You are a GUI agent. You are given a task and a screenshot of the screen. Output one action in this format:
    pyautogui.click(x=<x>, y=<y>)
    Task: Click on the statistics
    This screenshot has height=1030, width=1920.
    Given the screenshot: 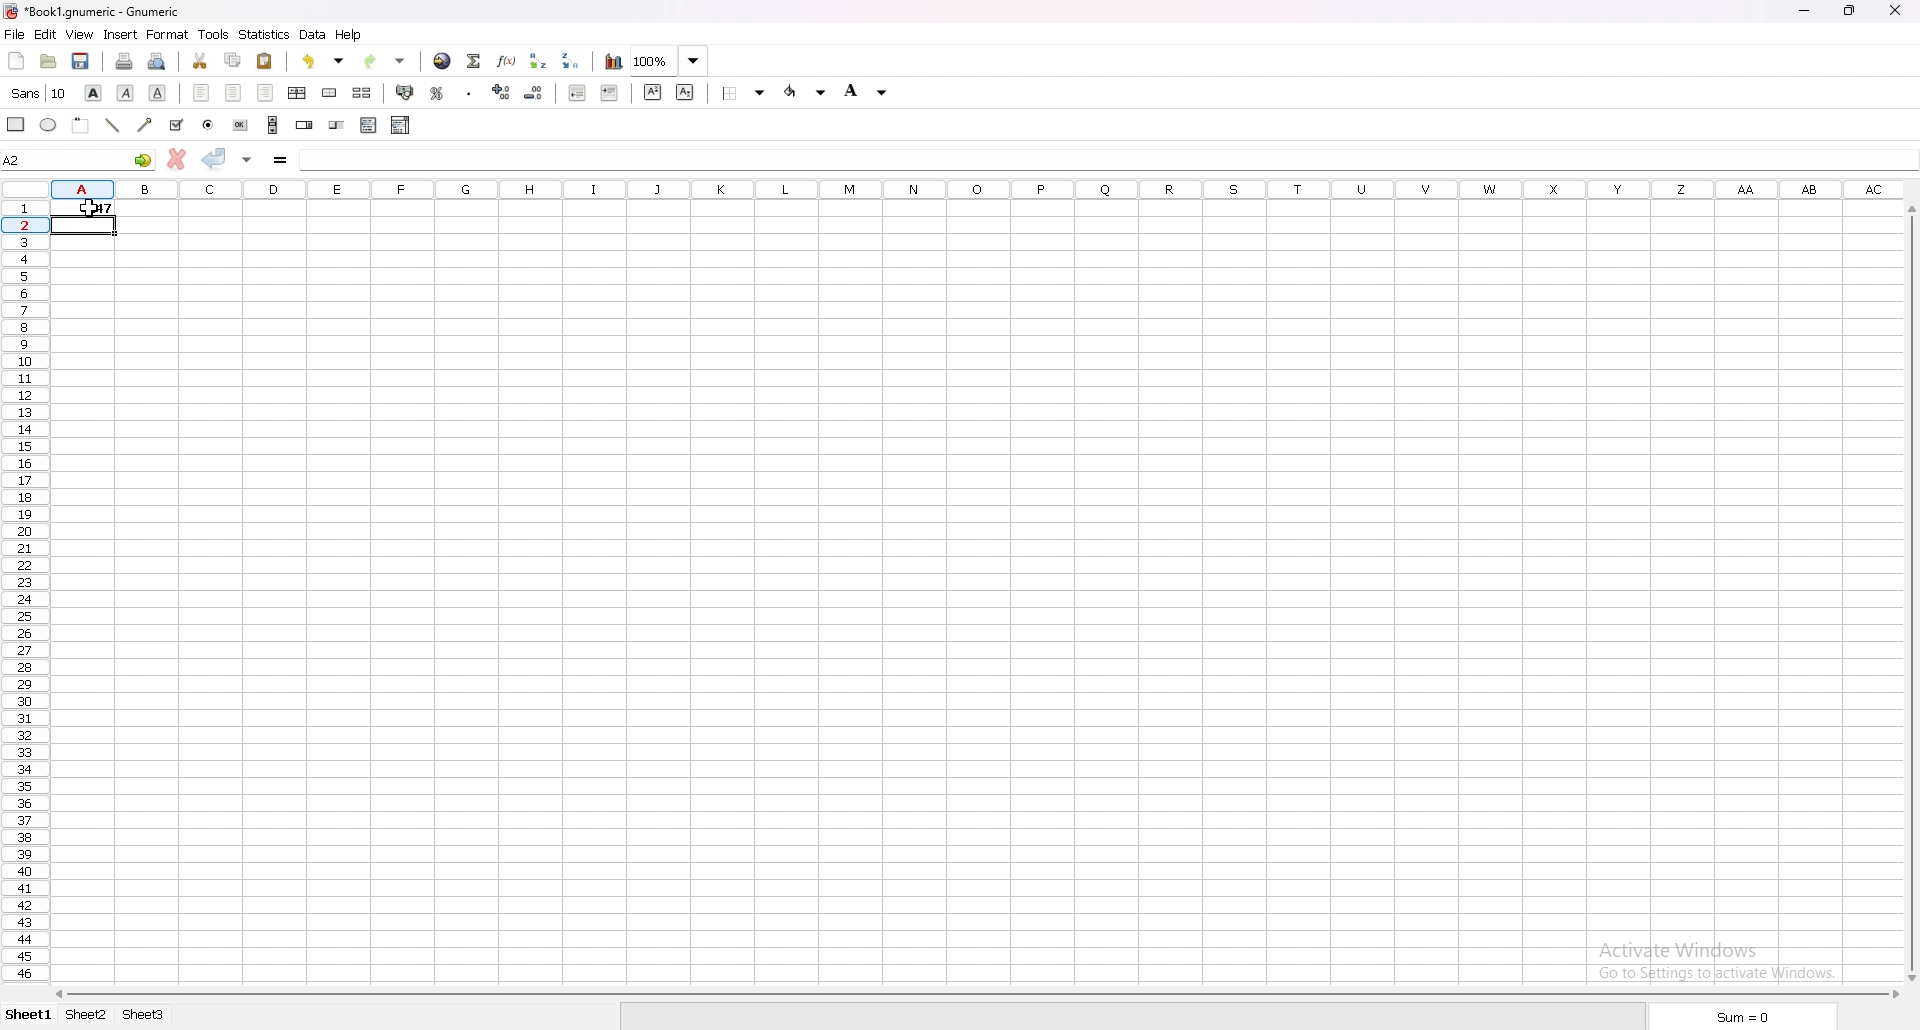 What is the action you would take?
    pyautogui.click(x=265, y=34)
    